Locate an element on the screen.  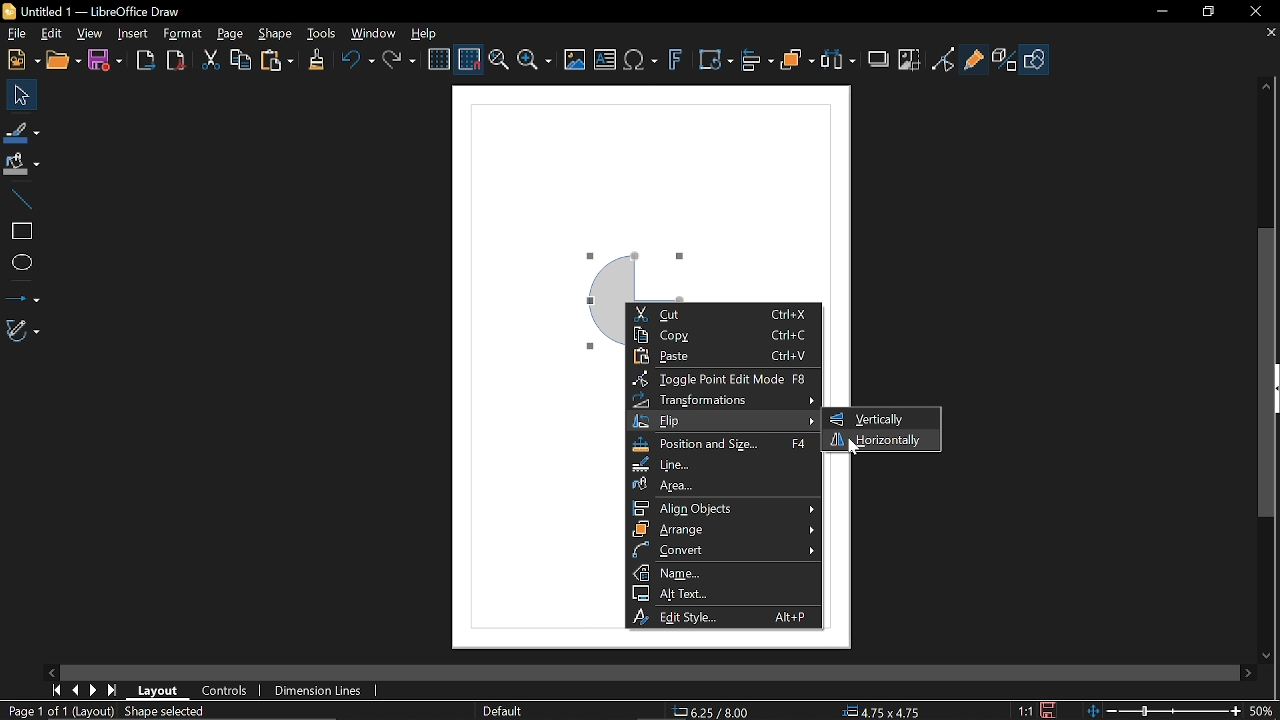
restore down is located at coordinates (1210, 10).